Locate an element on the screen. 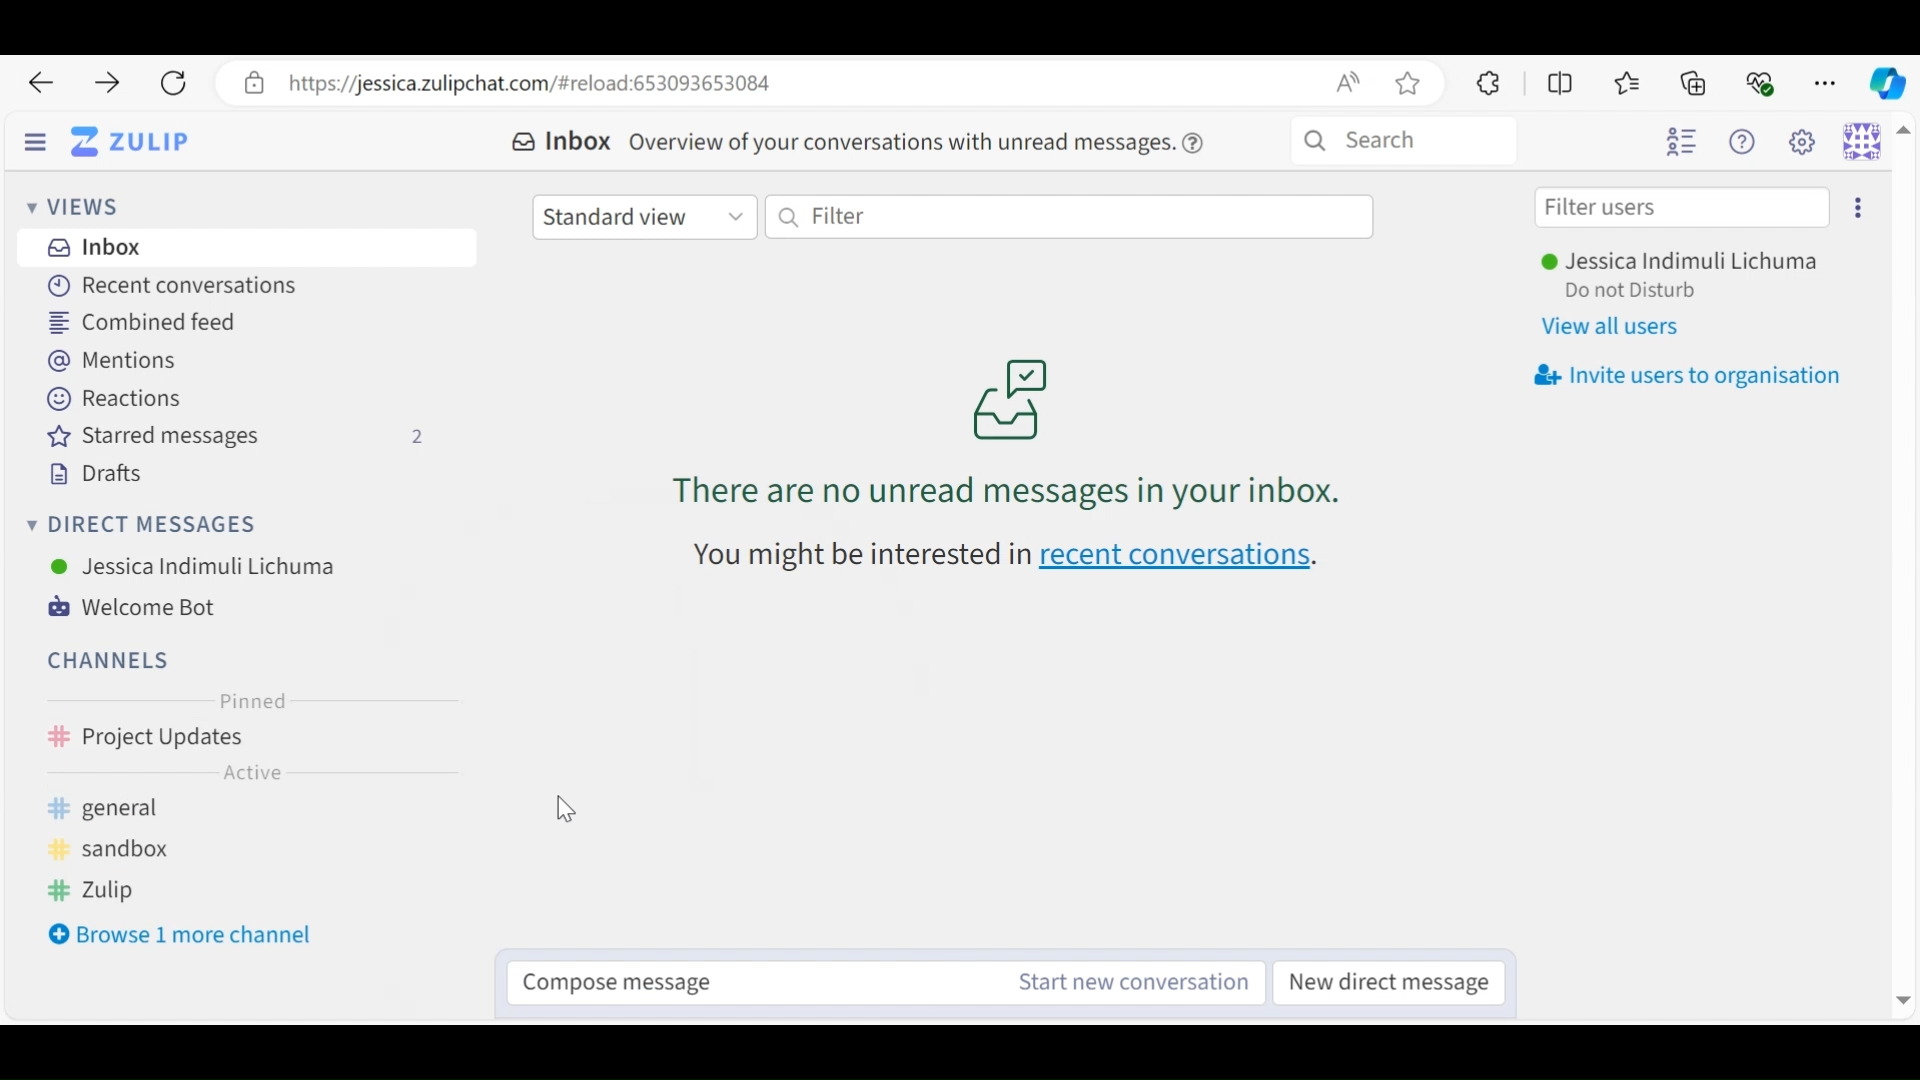  Standard View is located at coordinates (646, 215).